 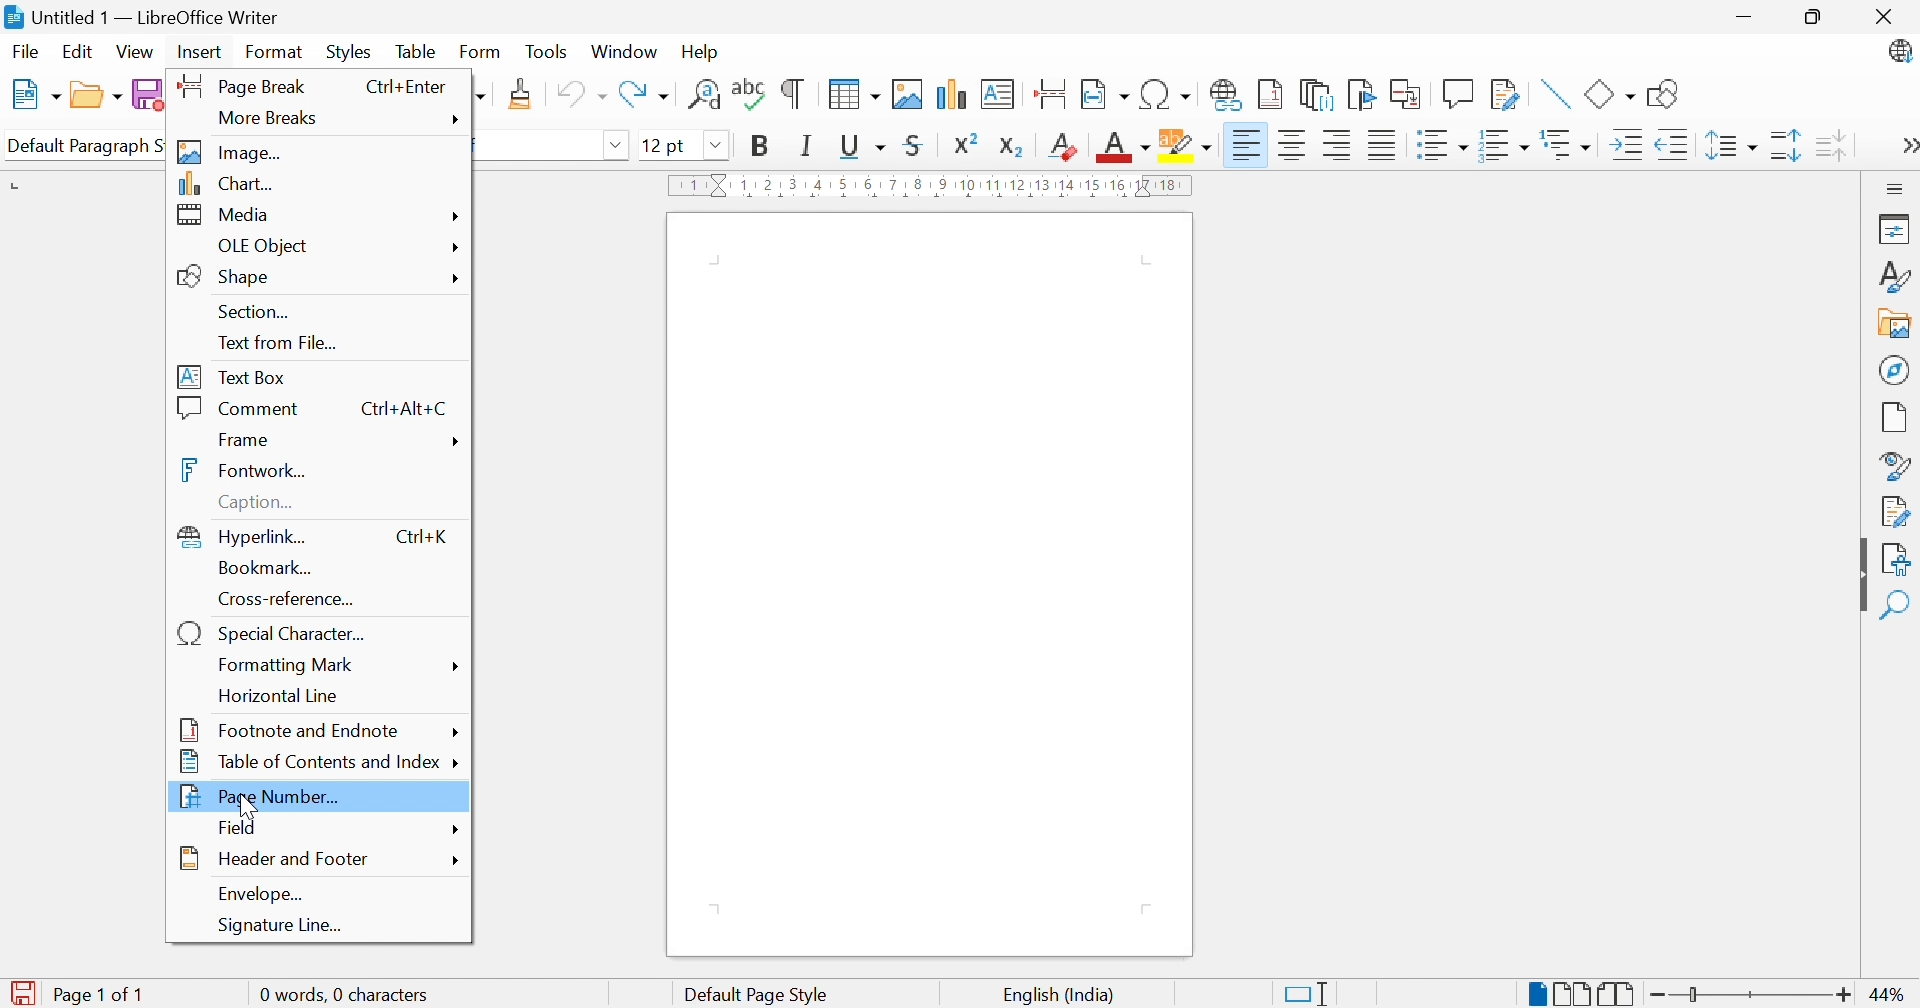 I want to click on Envelope..., so click(x=262, y=893).